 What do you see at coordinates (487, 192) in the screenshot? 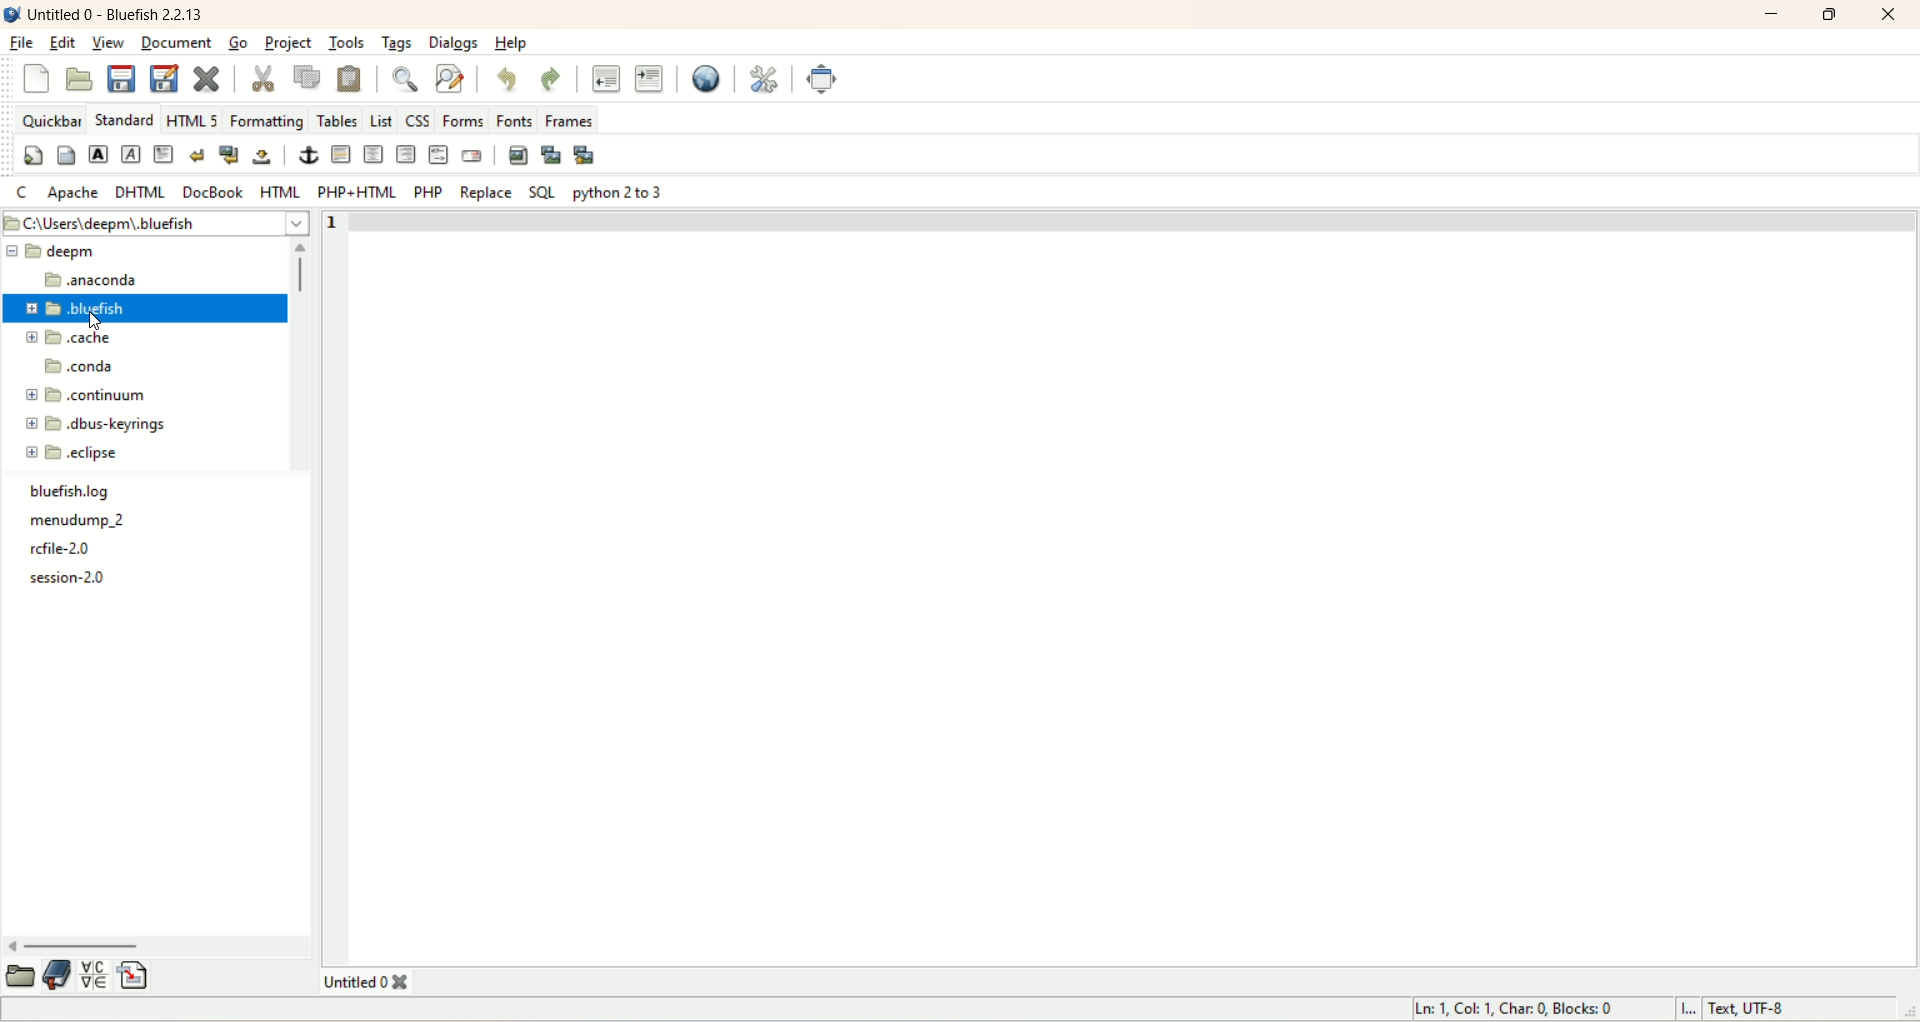
I see `replace` at bounding box center [487, 192].